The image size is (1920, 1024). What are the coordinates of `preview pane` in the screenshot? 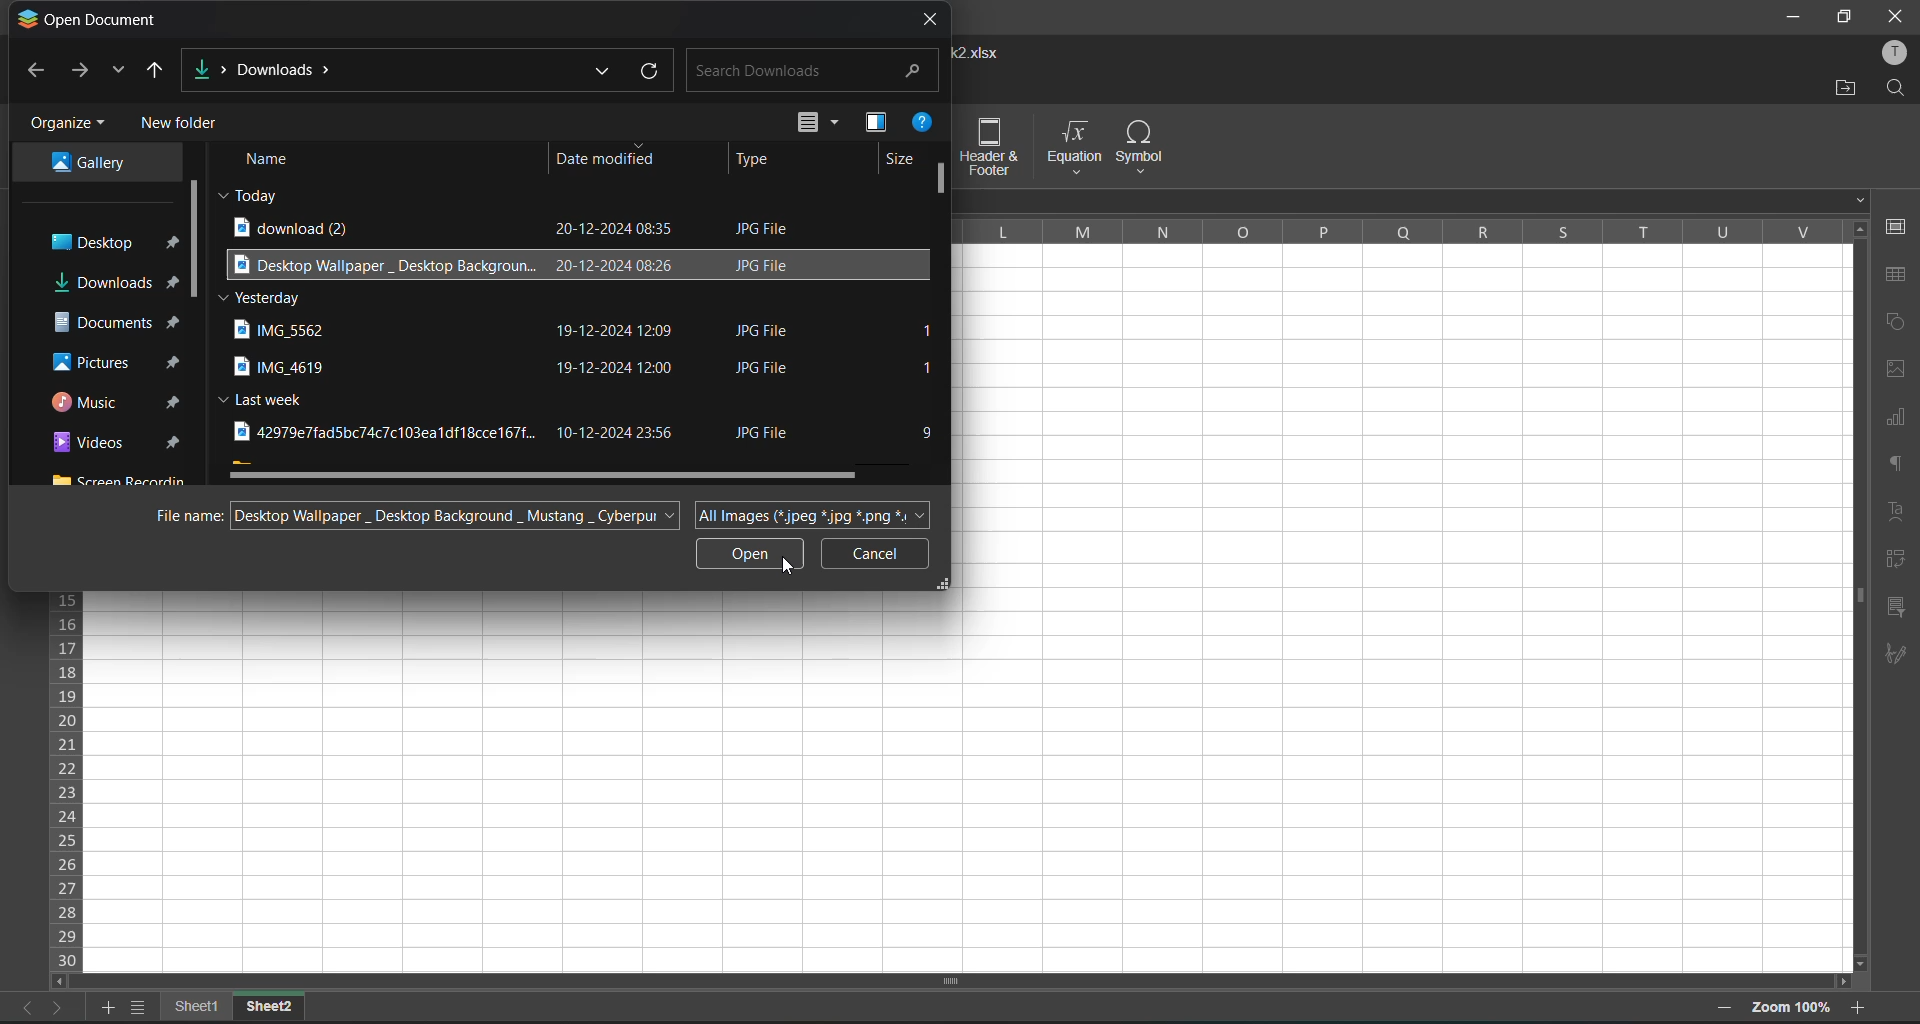 It's located at (875, 122).